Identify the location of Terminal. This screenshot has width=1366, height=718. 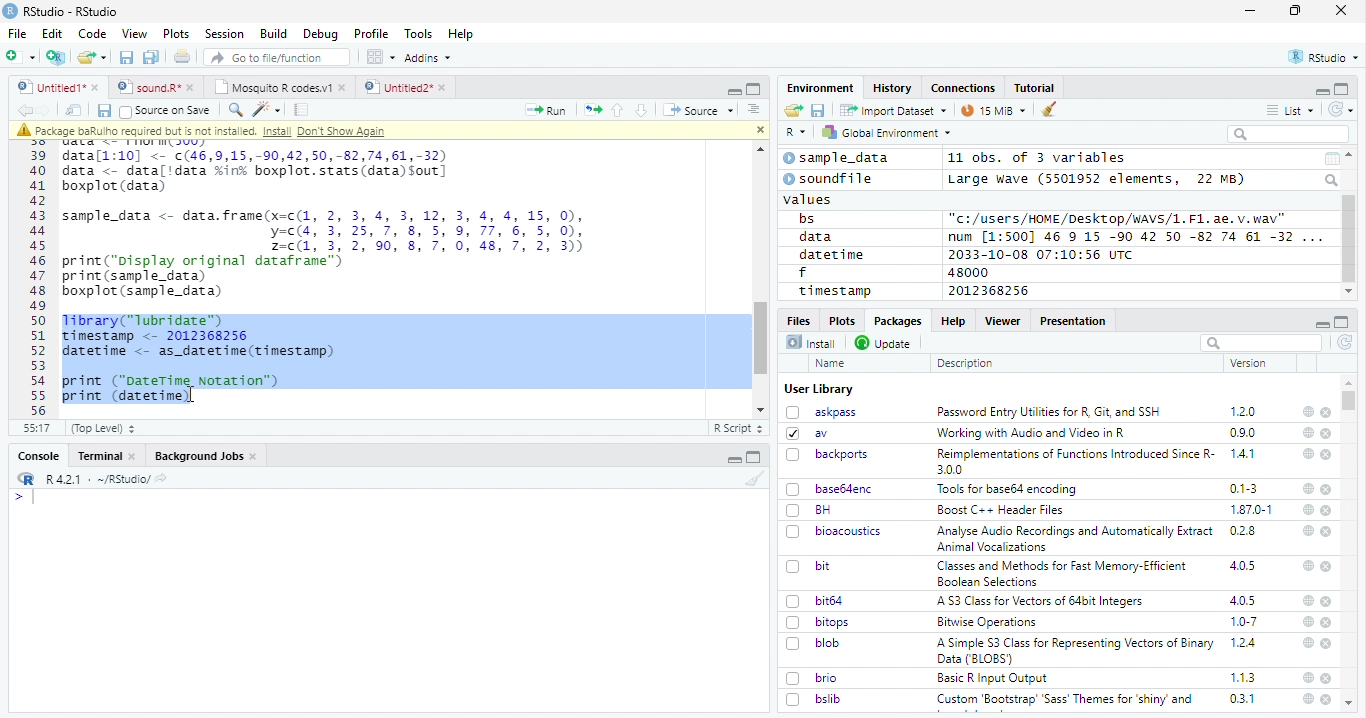
(106, 456).